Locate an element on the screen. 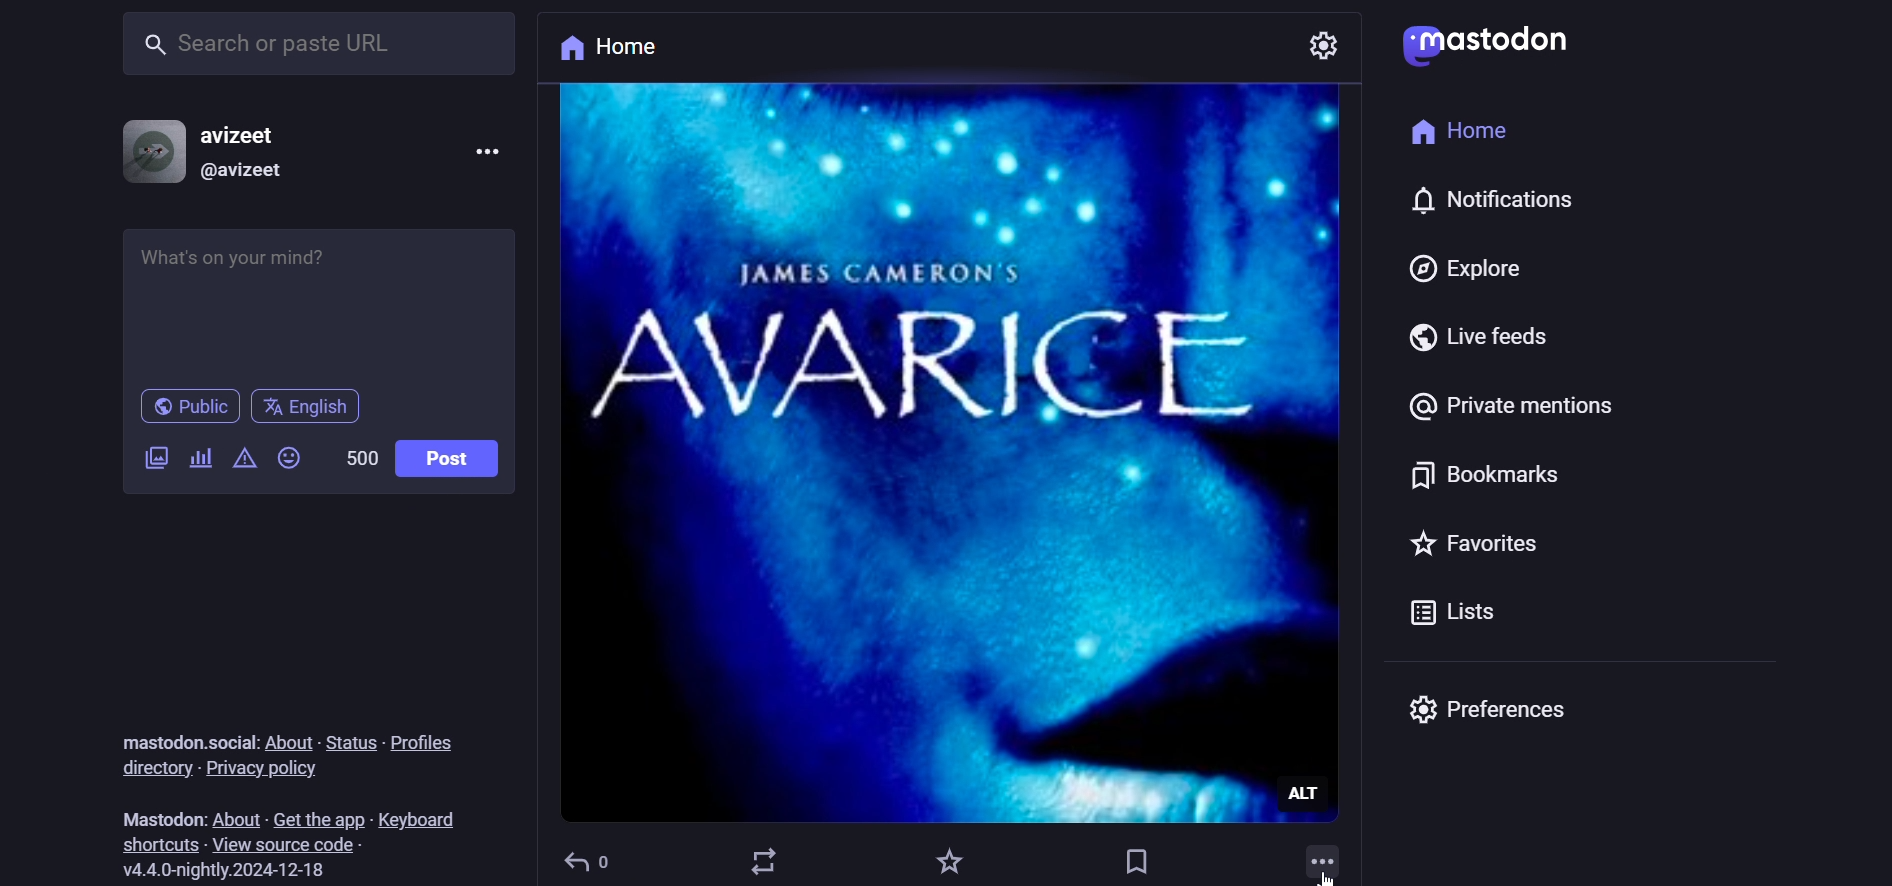  post here is located at coordinates (311, 301).